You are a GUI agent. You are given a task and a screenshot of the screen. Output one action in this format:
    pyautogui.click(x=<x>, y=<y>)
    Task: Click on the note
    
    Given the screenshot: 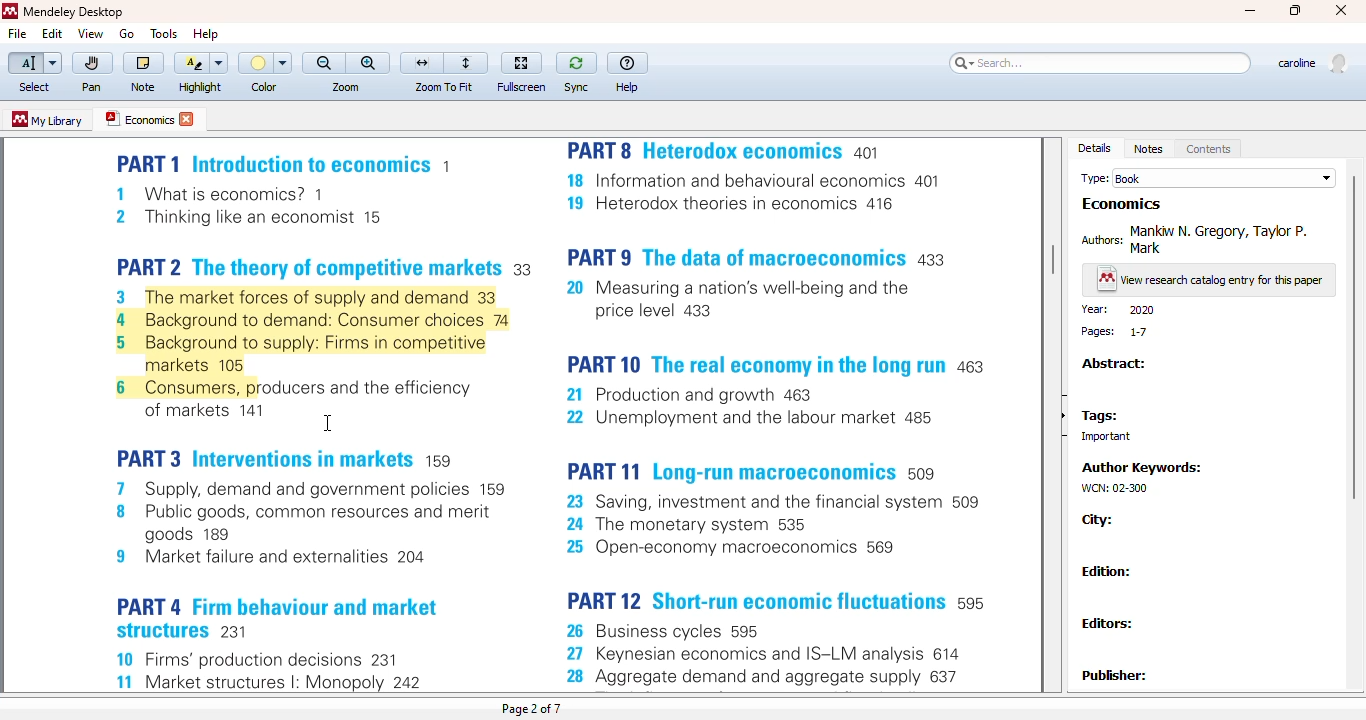 What is the action you would take?
    pyautogui.click(x=143, y=64)
    